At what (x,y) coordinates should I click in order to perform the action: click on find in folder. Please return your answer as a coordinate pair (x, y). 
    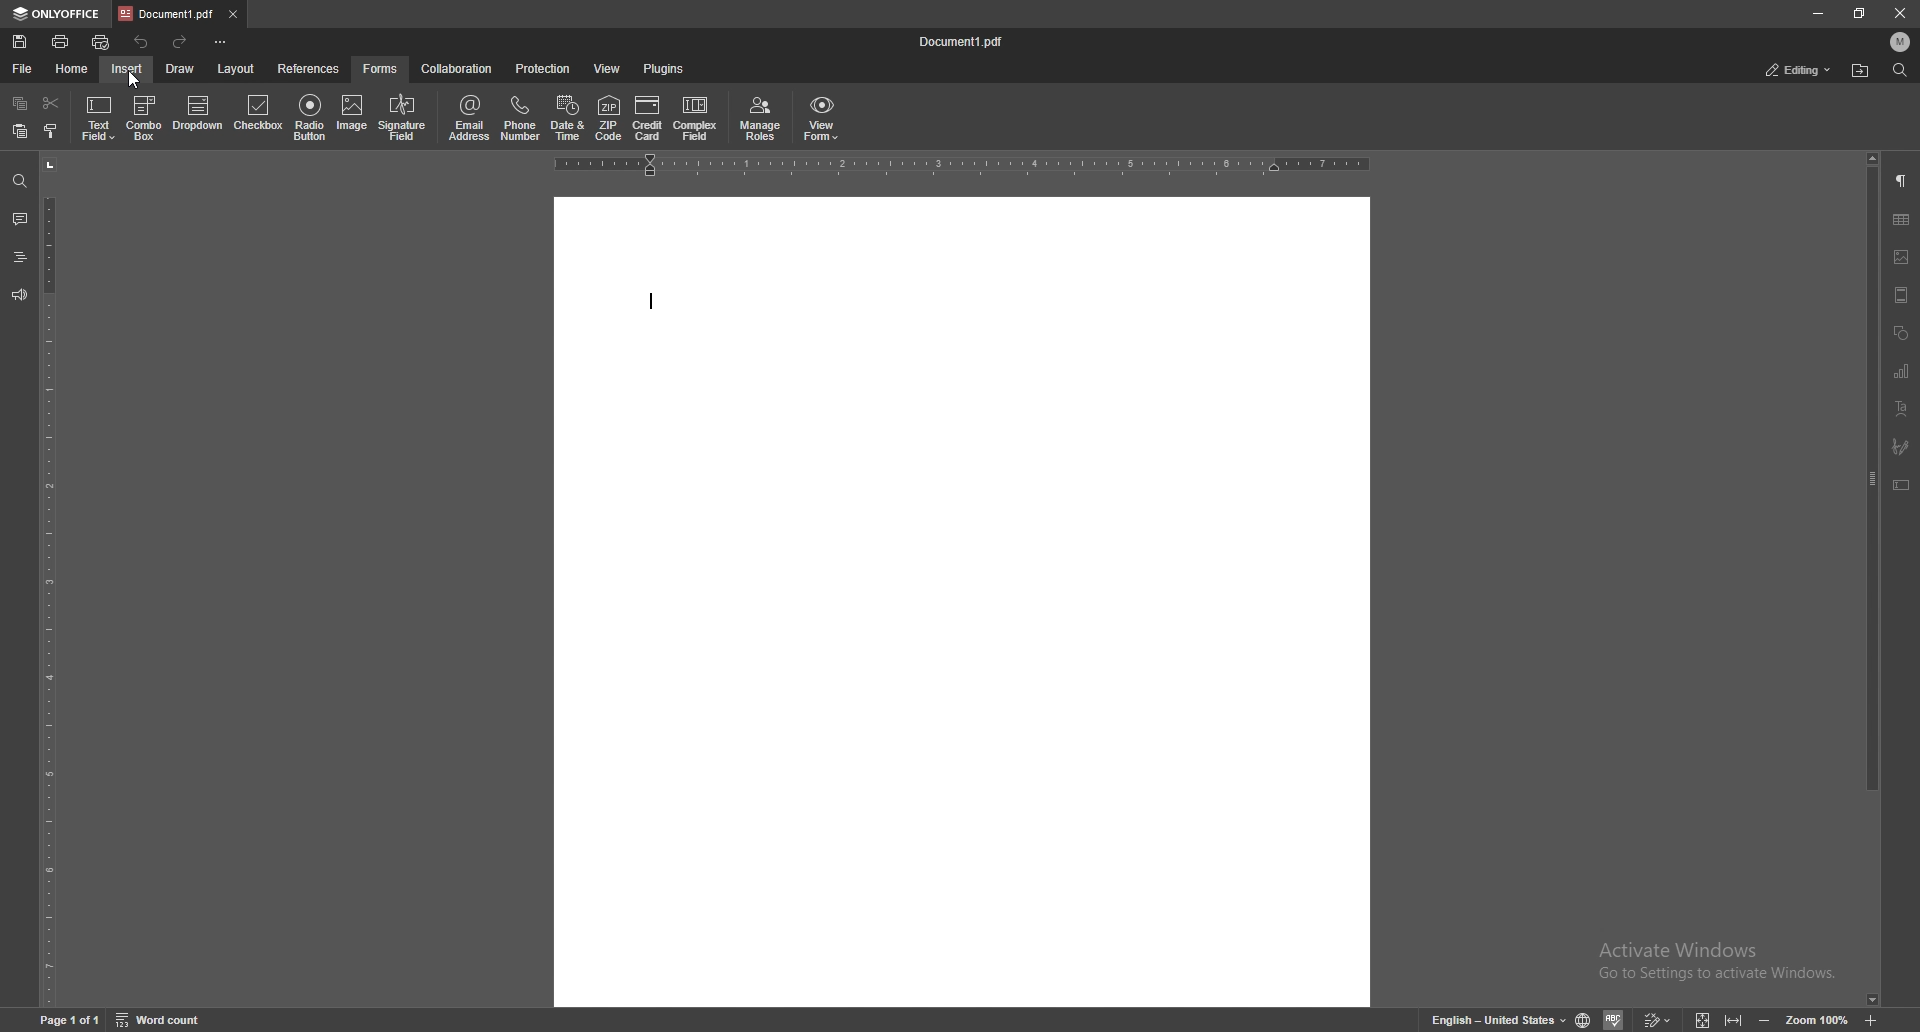
    Looking at the image, I should click on (1860, 71).